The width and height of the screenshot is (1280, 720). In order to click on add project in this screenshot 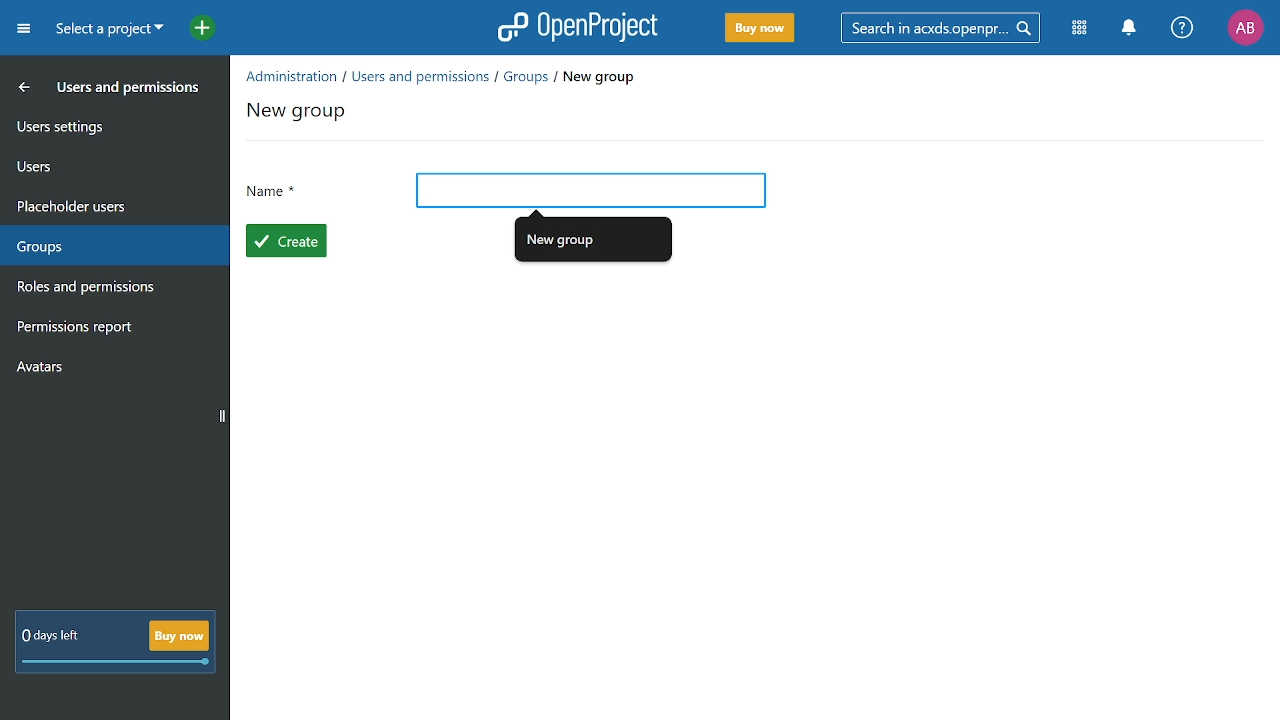, I will do `click(197, 30)`.